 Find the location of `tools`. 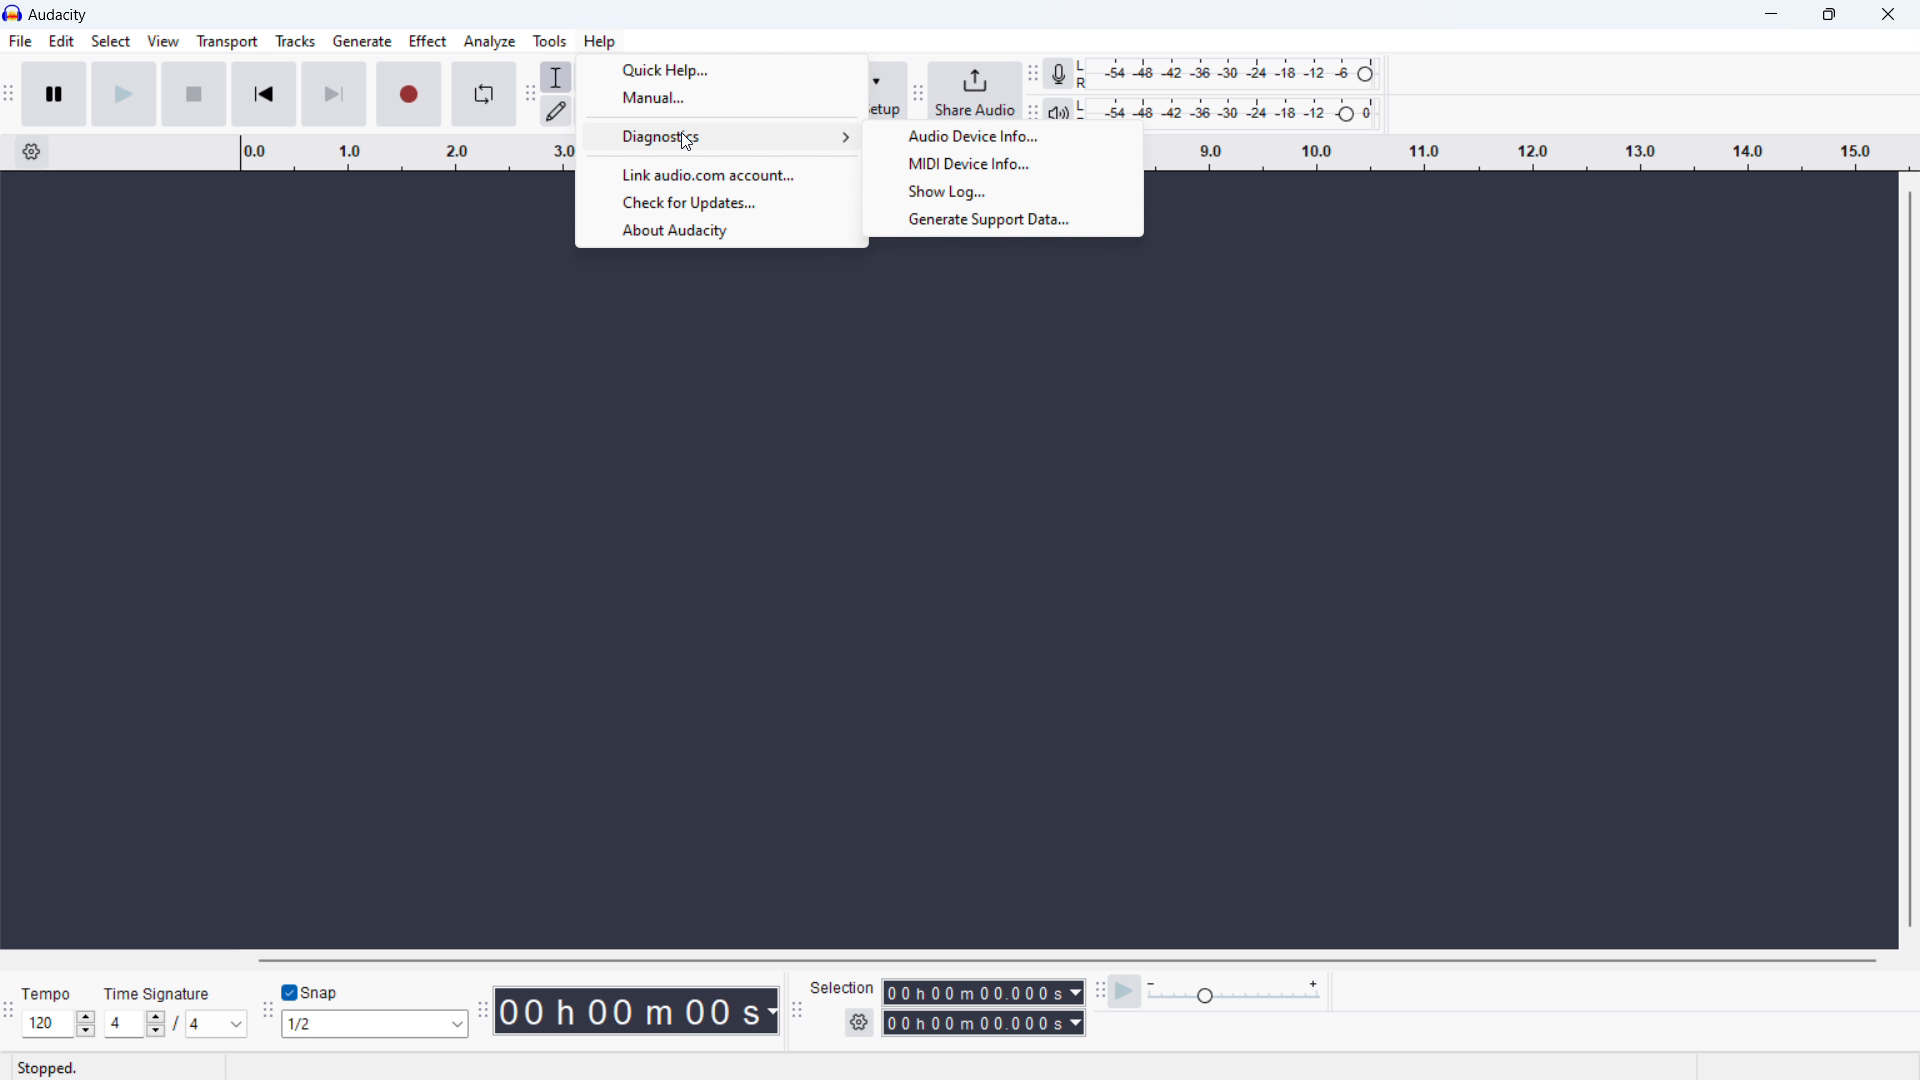

tools is located at coordinates (547, 41).